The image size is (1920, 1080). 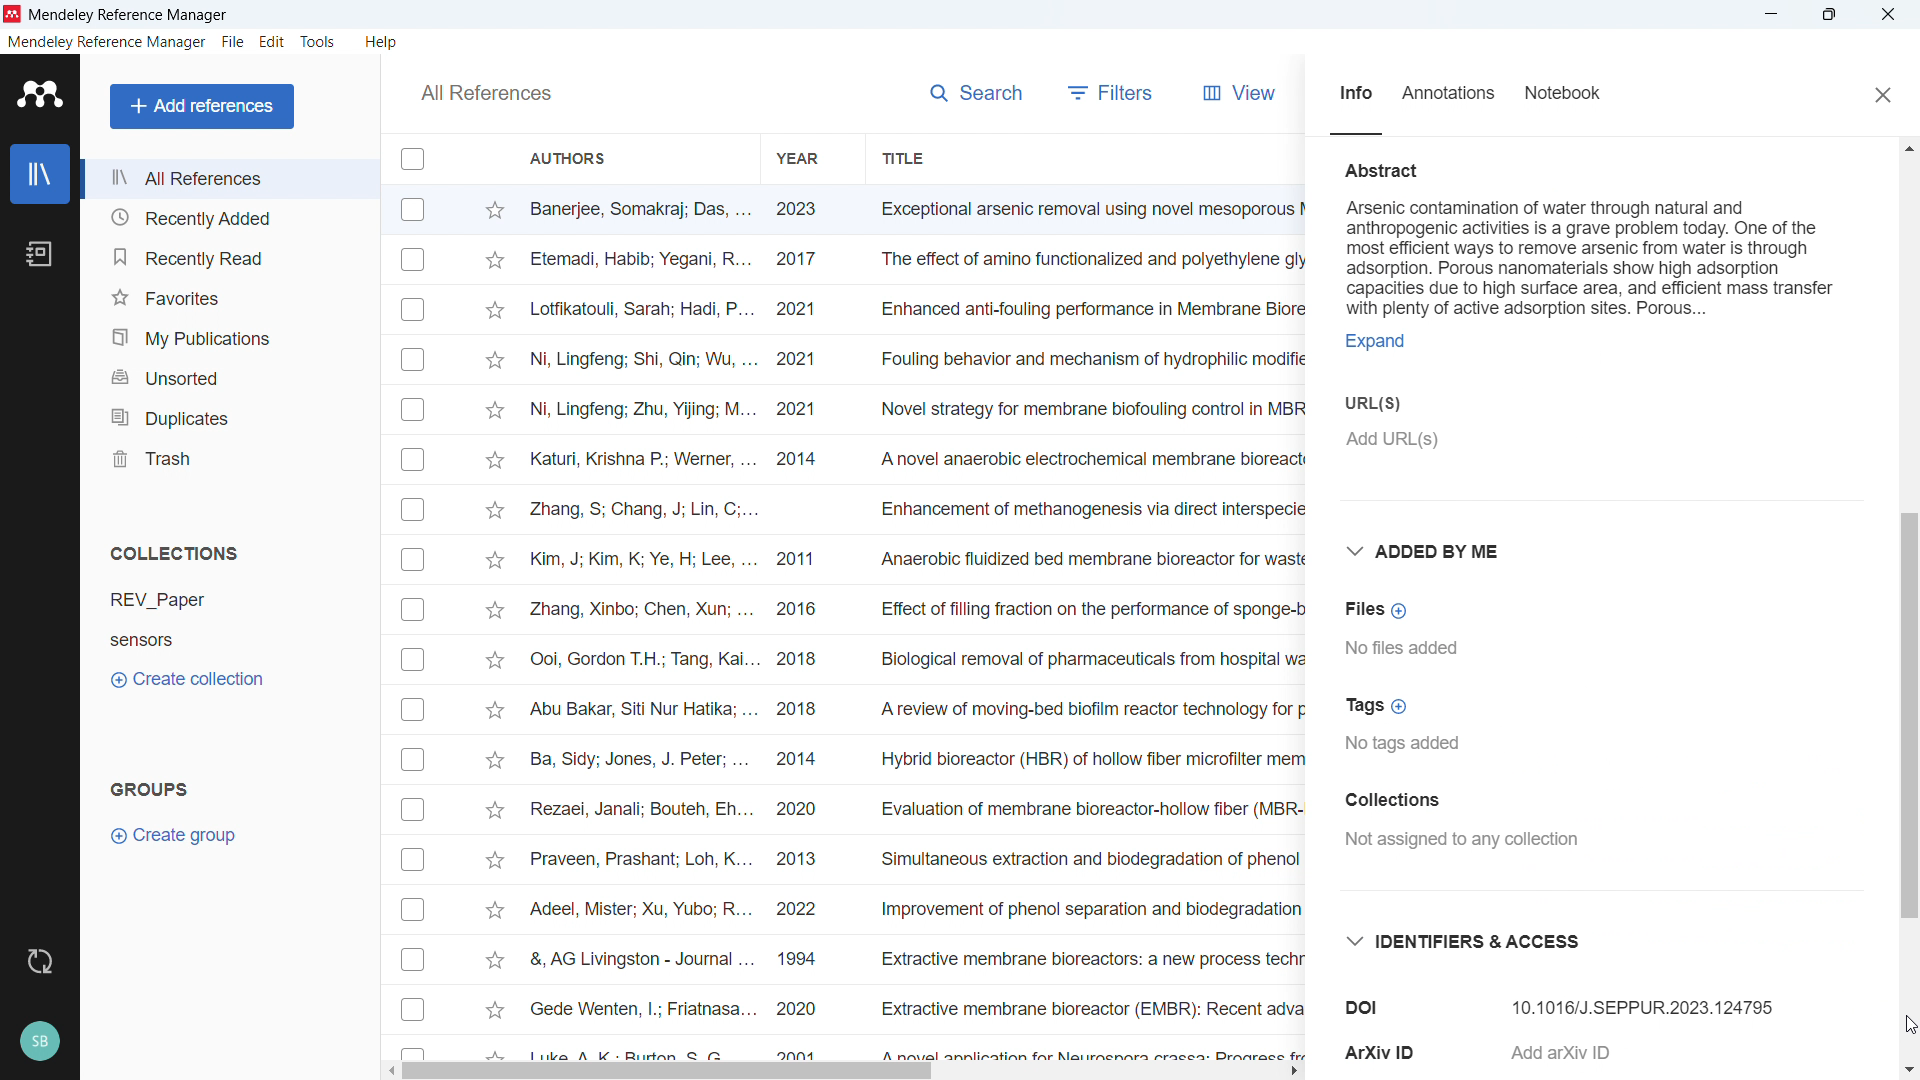 What do you see at coordinates (802, 1052) in the screenshot?
I see `2001` at bounding box center [802, 1052].